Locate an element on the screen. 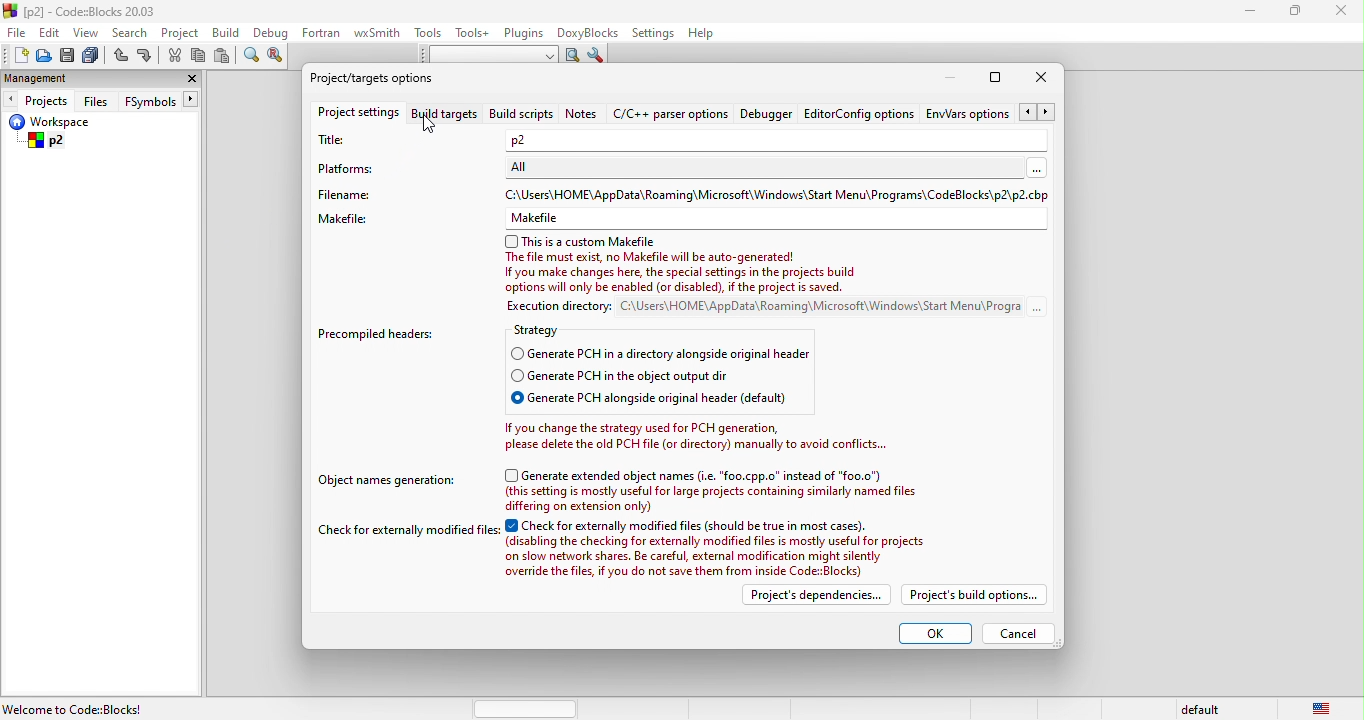 This screenshot has width=1364, height=720. save is located at coordinates (69, 56).